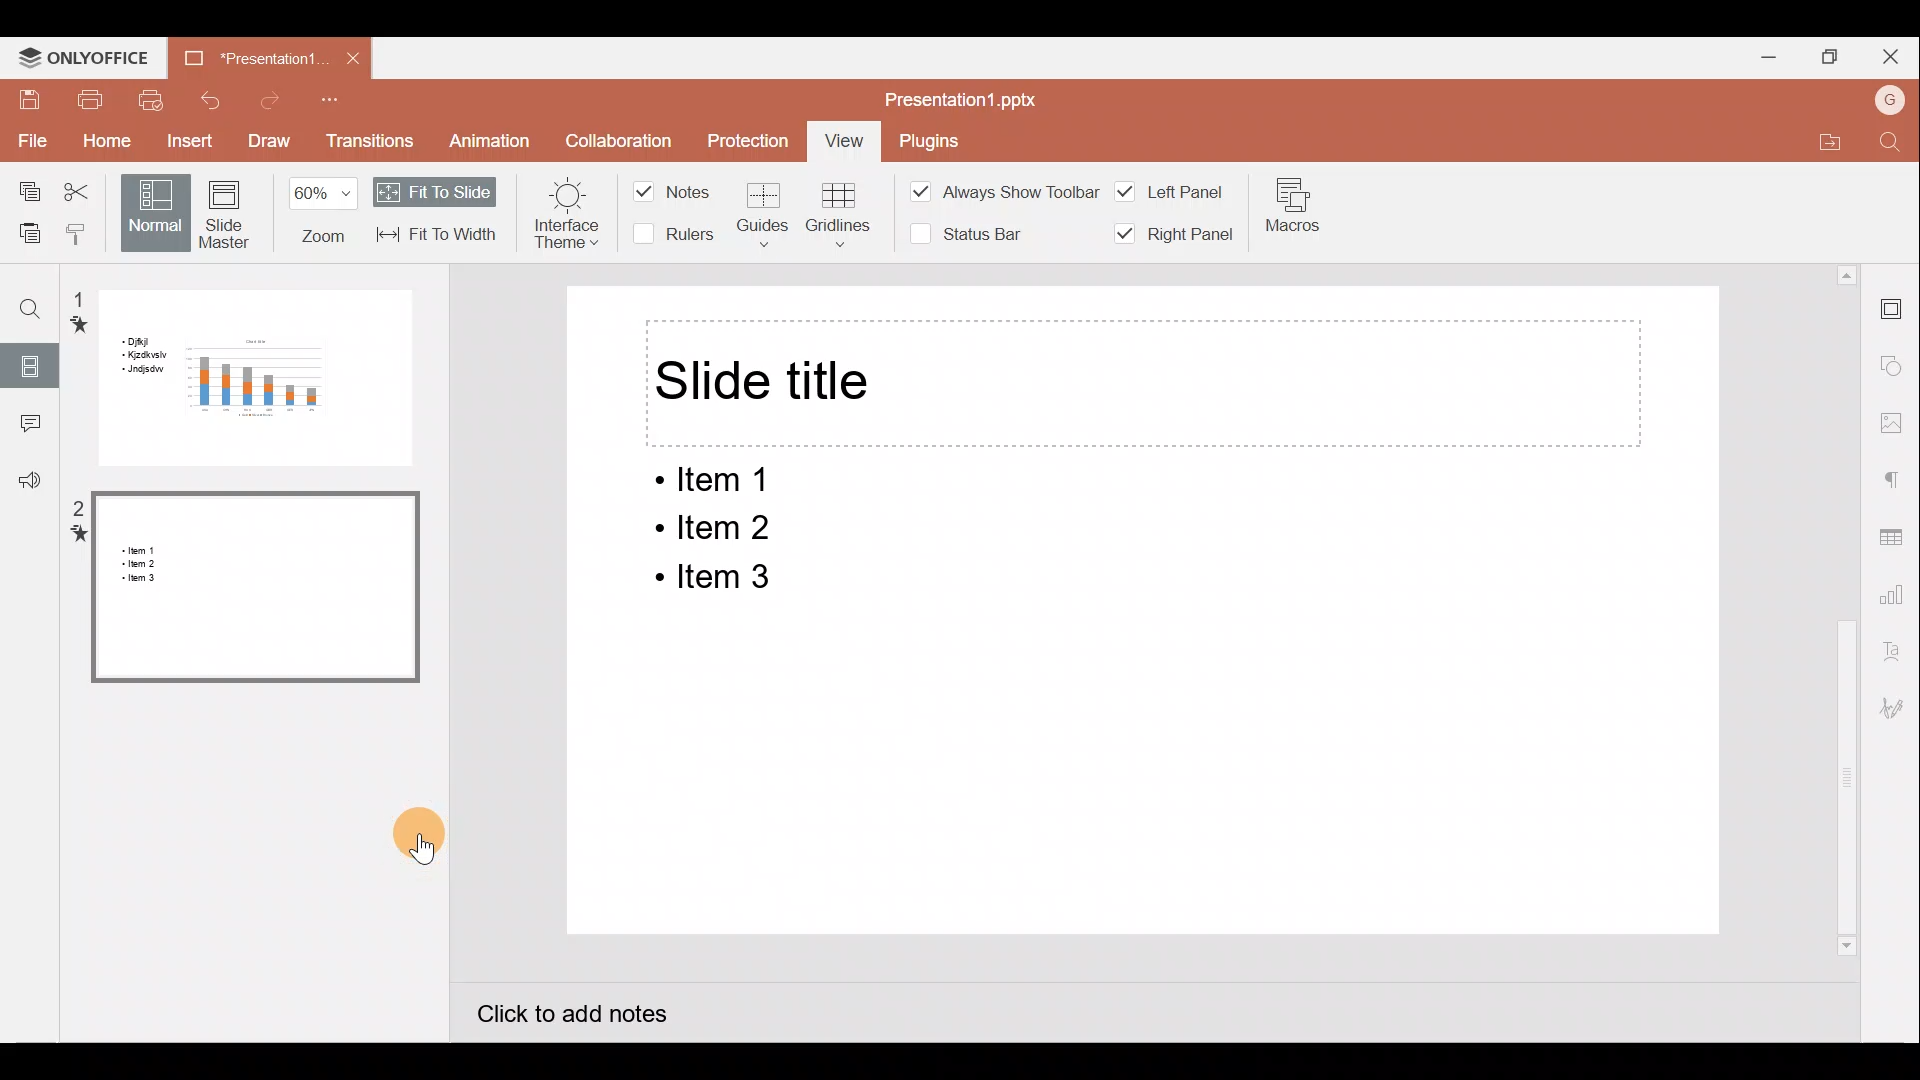 The width and height of the screenshot is (1920, 1080). Describe the element at coordinates (503, 137) in the screenshot. I see `Animation` at that location.